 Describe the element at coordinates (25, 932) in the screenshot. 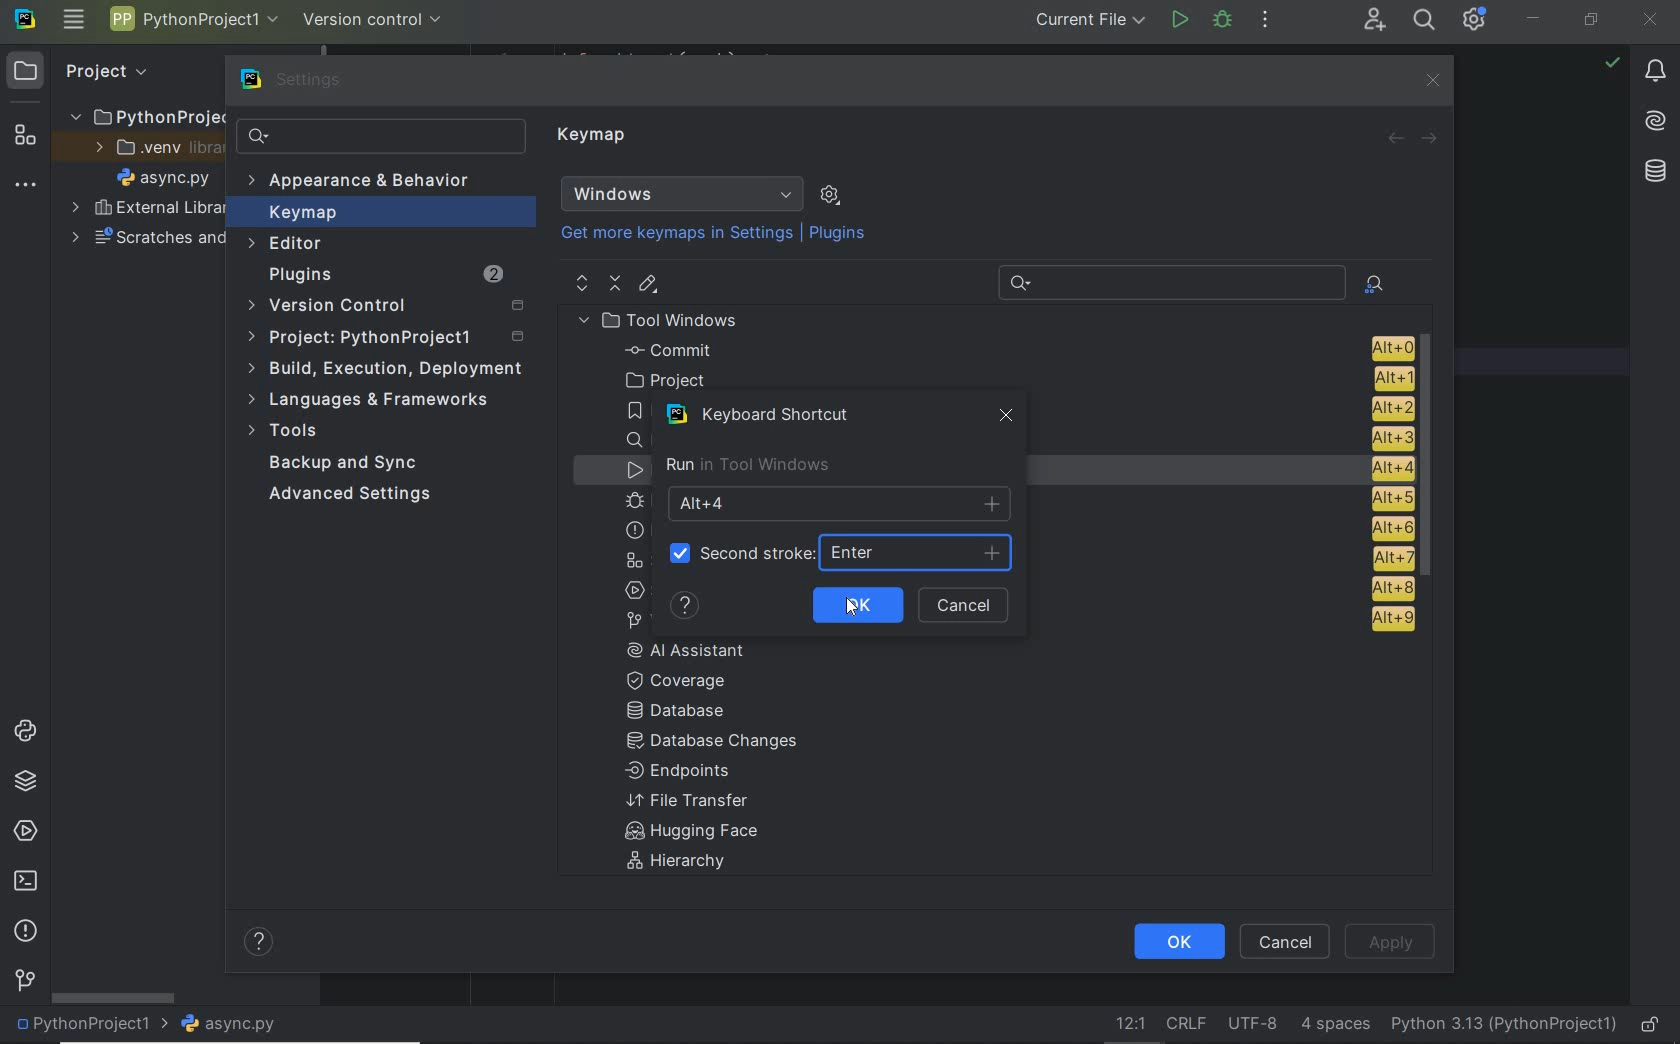

I see `problems` at that location.